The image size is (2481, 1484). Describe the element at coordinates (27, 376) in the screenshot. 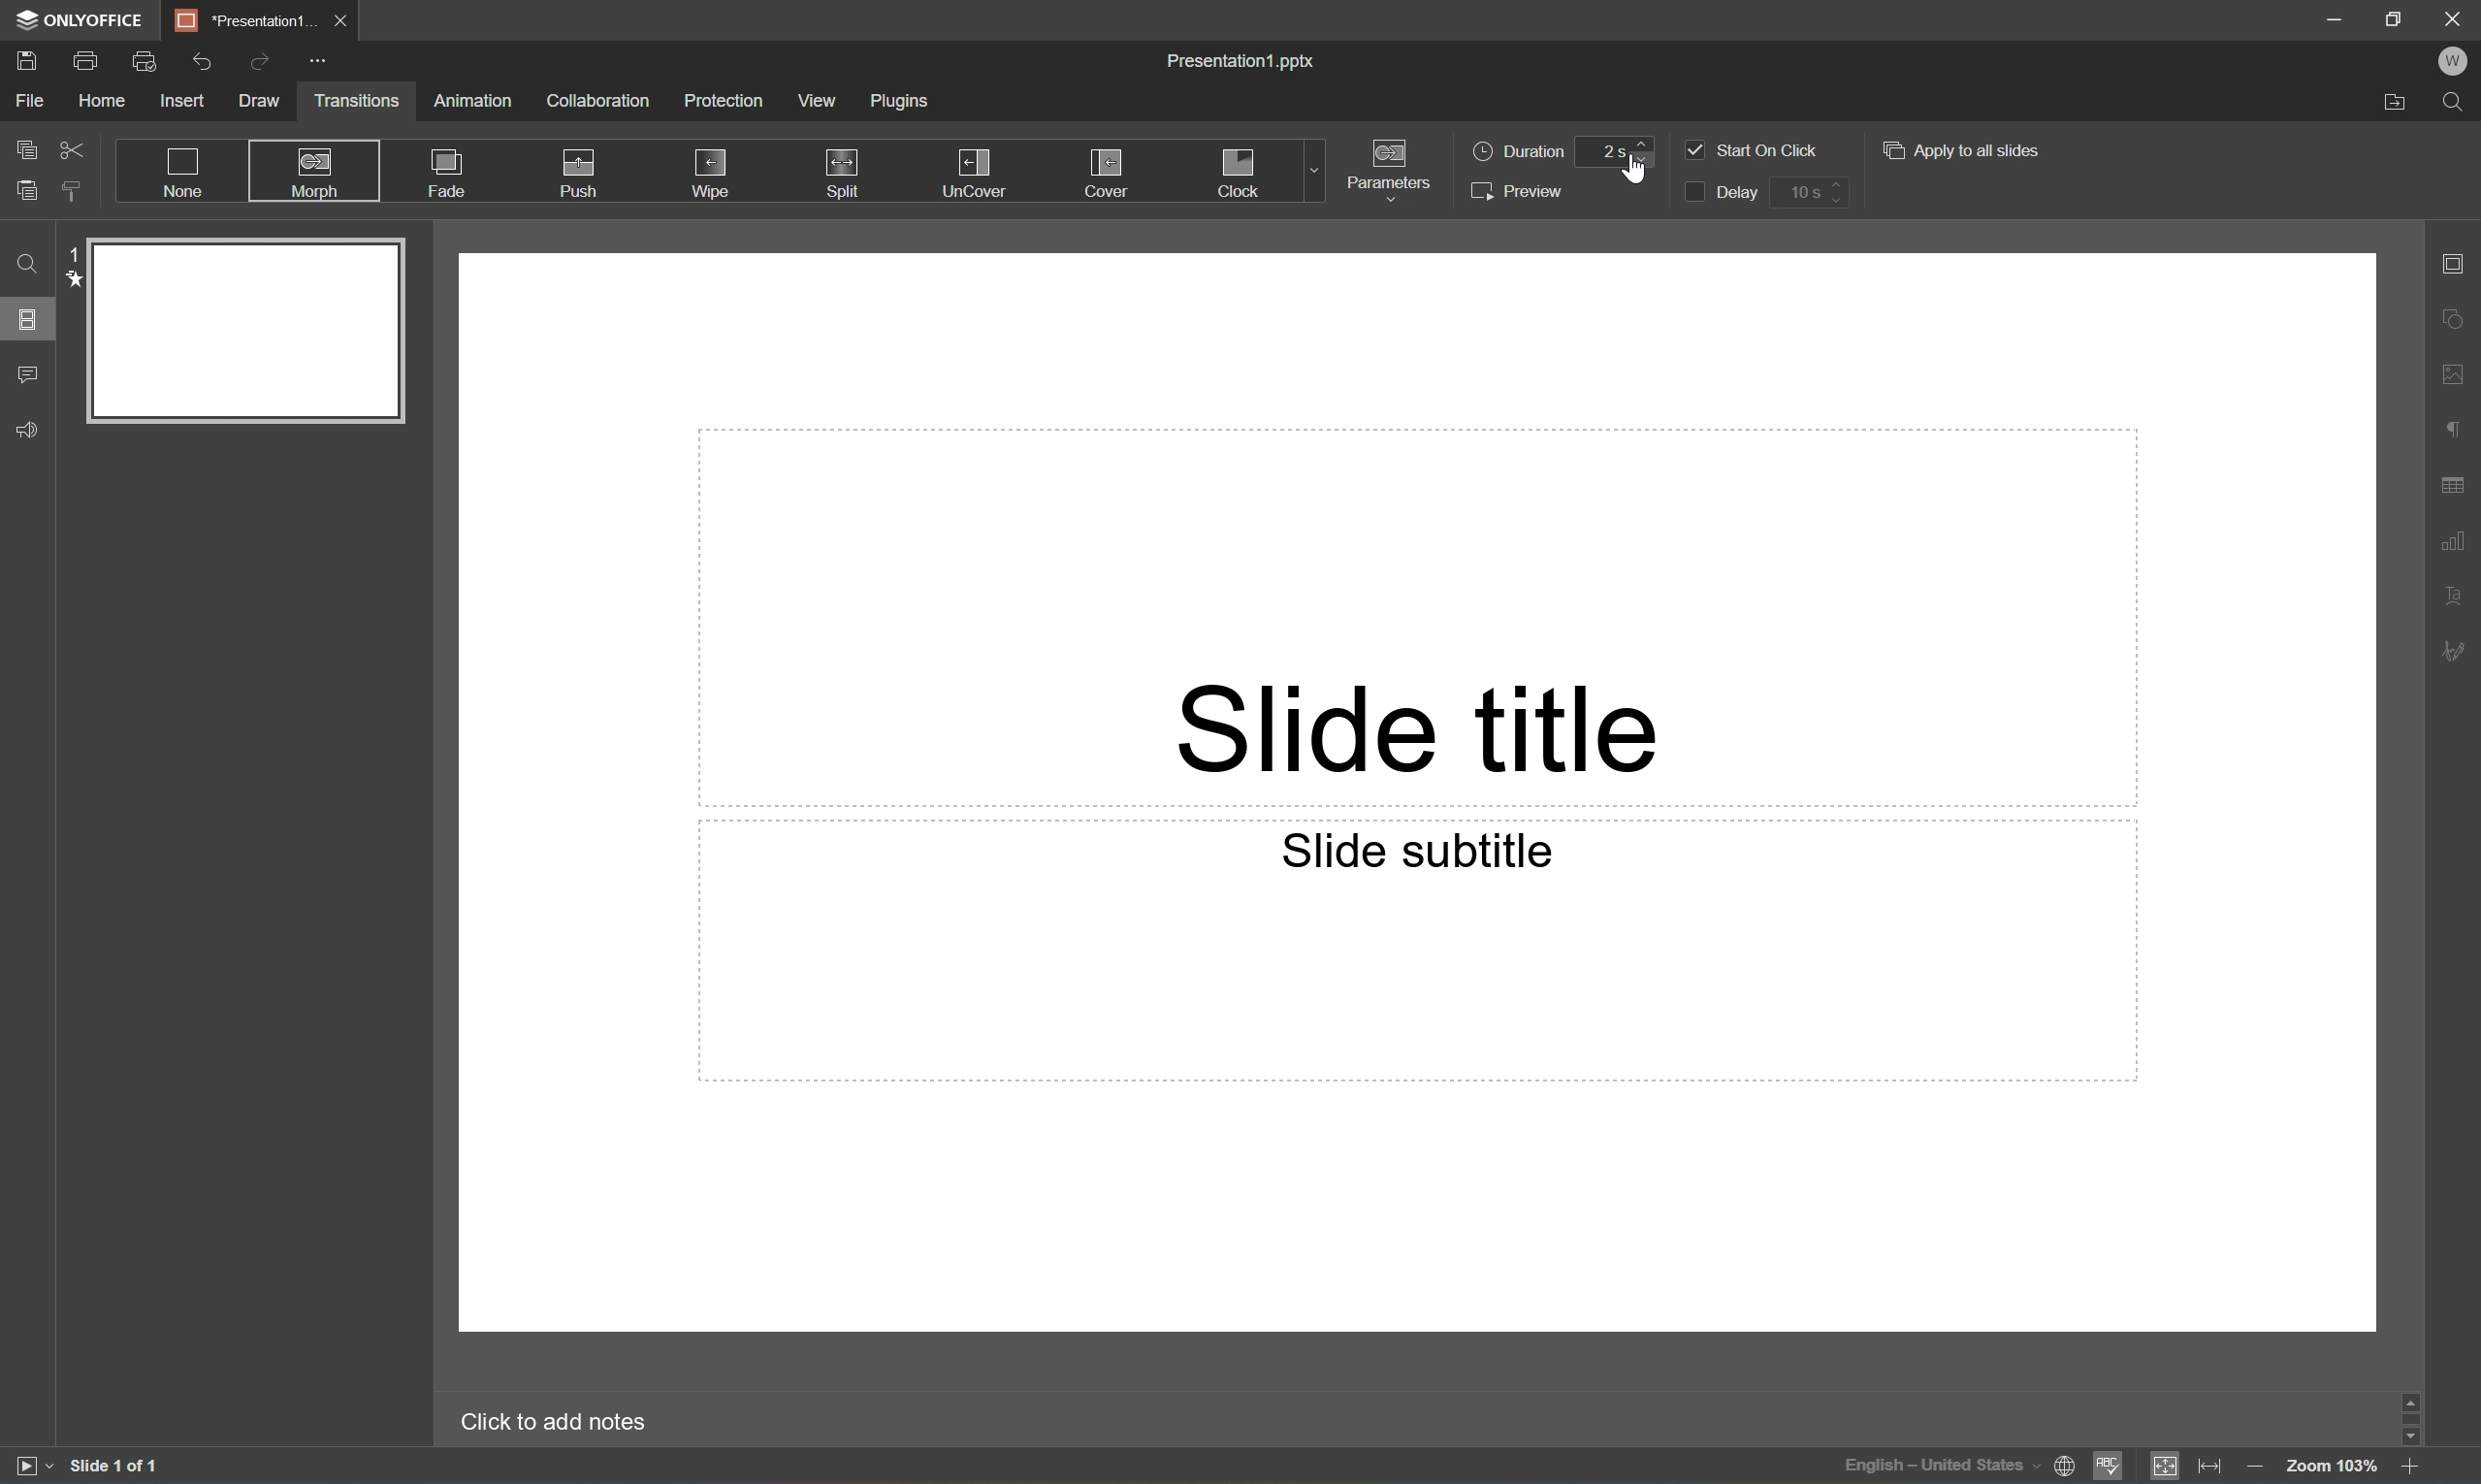

I see `Comments` at that location.